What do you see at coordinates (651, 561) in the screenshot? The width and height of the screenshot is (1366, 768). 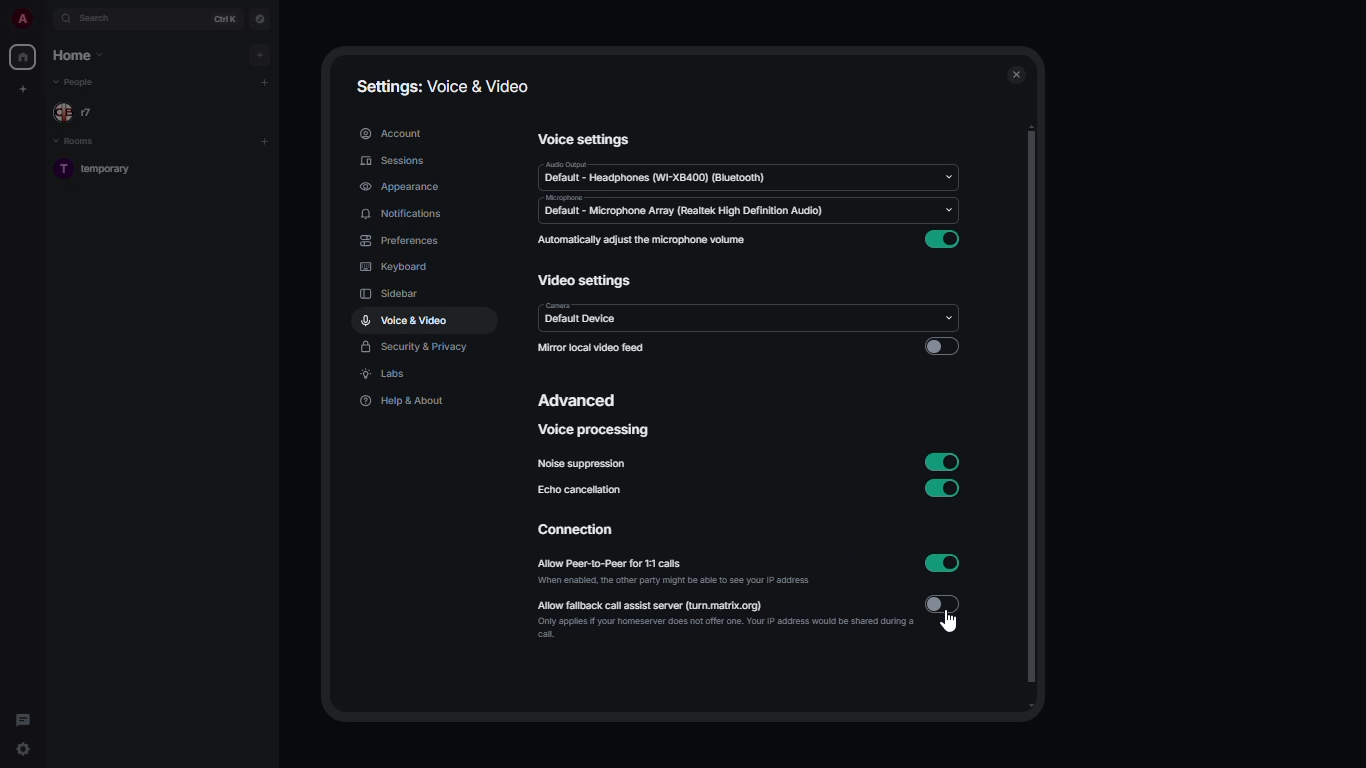 I see `allow peer-to-peer for 1:1 calls` at bounding box center [651, 561].